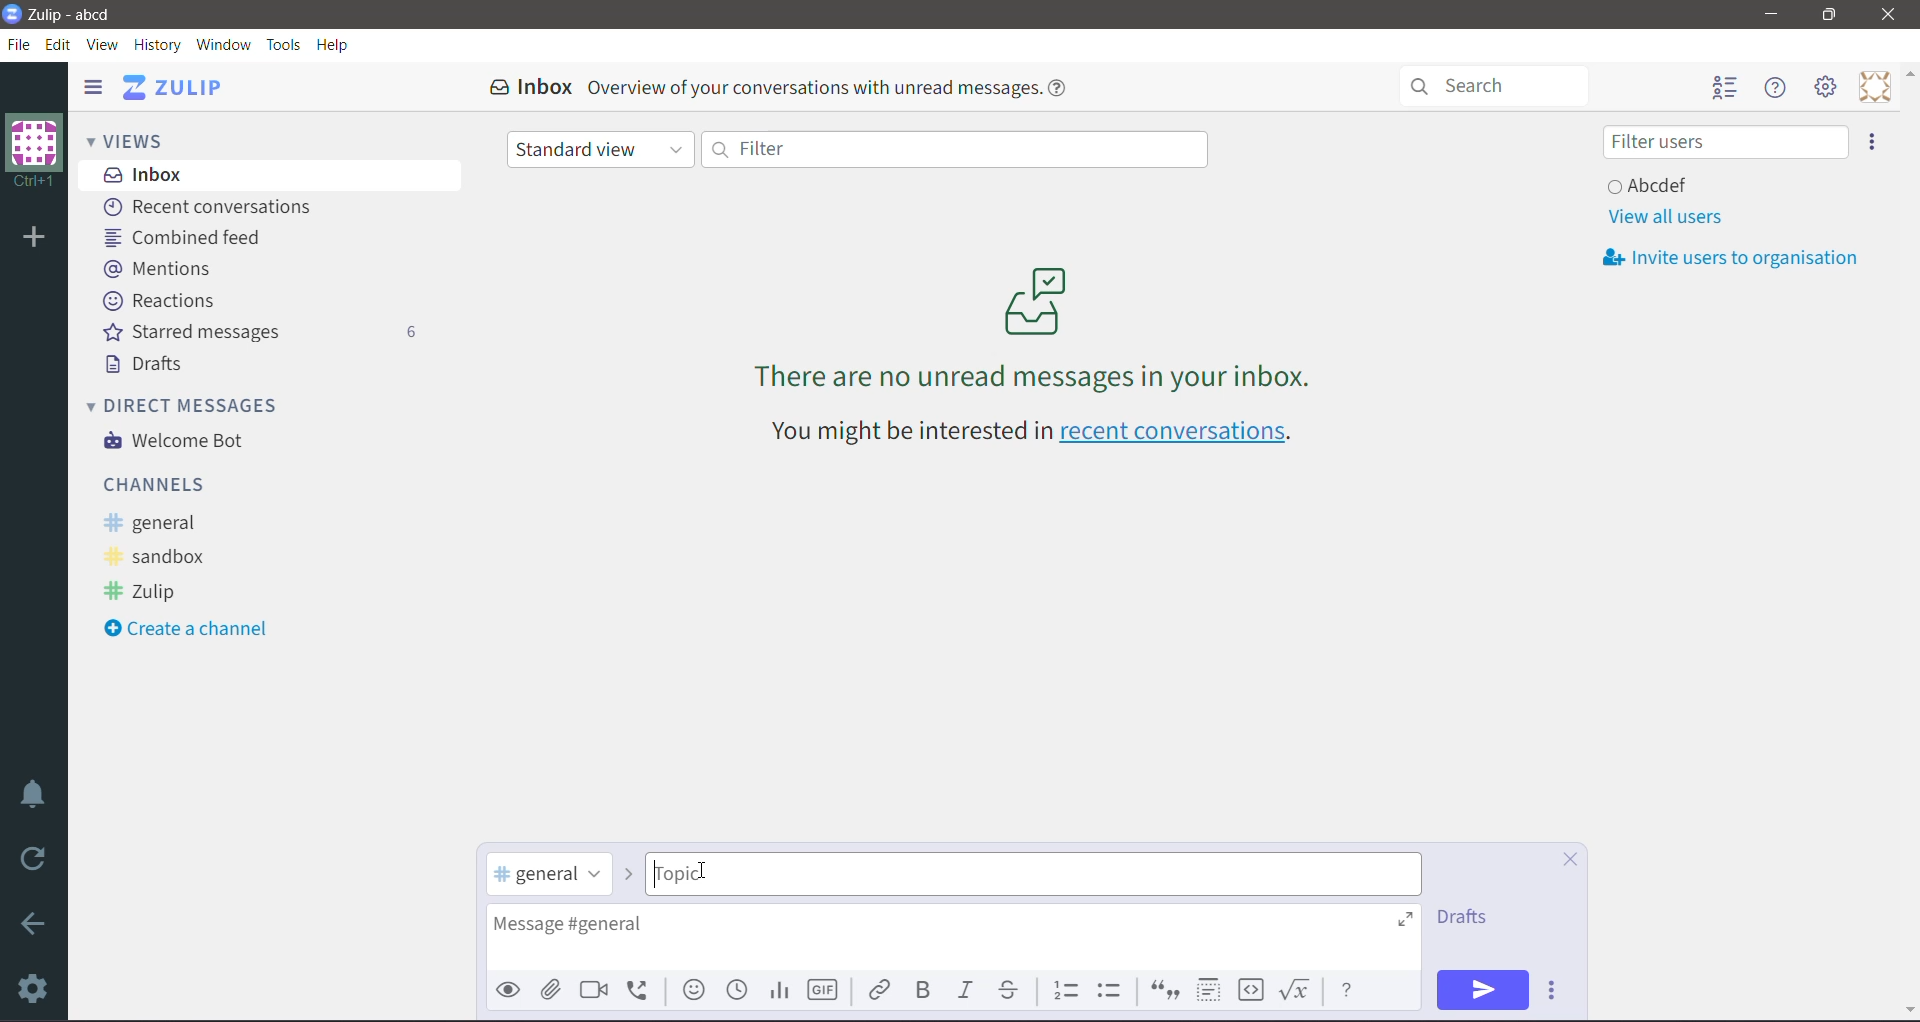 The image size is (1920, 1022). What do you see at coordinates (779, 990) in the screenshot?
I see `Add Poll` at bounding box center [779, 990].